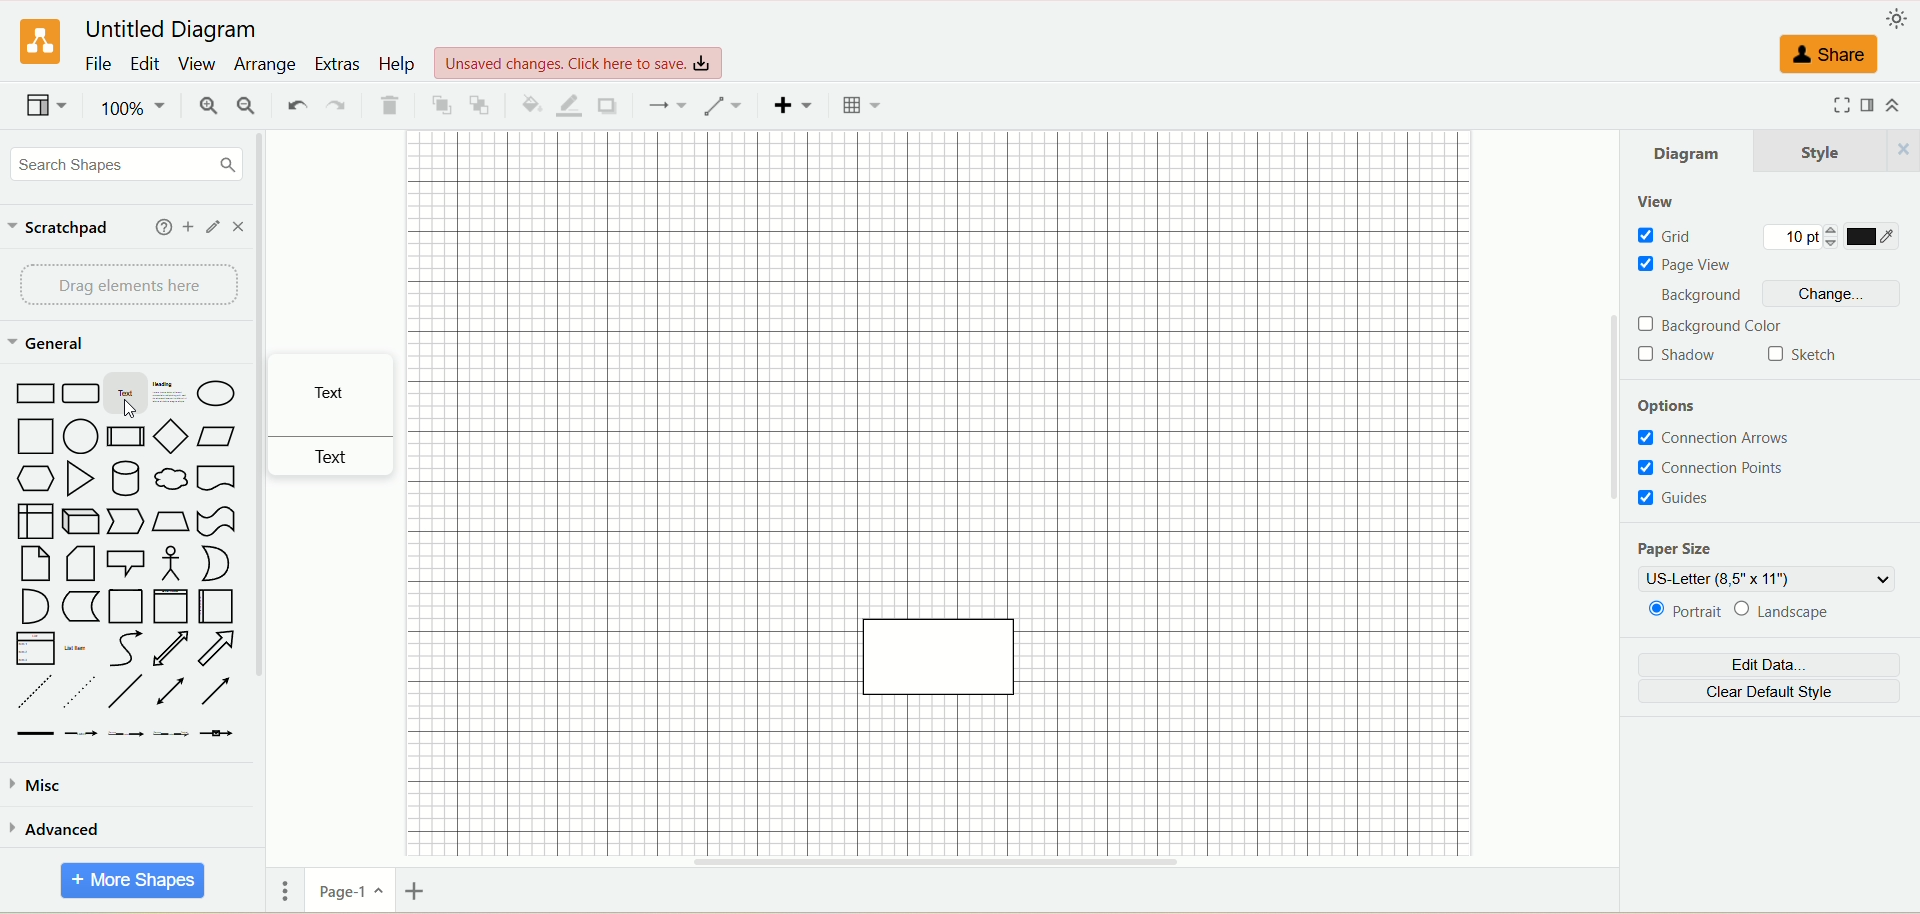 The width and height of the screenshot is (1920, 914). I want to click on general, so click(47, 343).